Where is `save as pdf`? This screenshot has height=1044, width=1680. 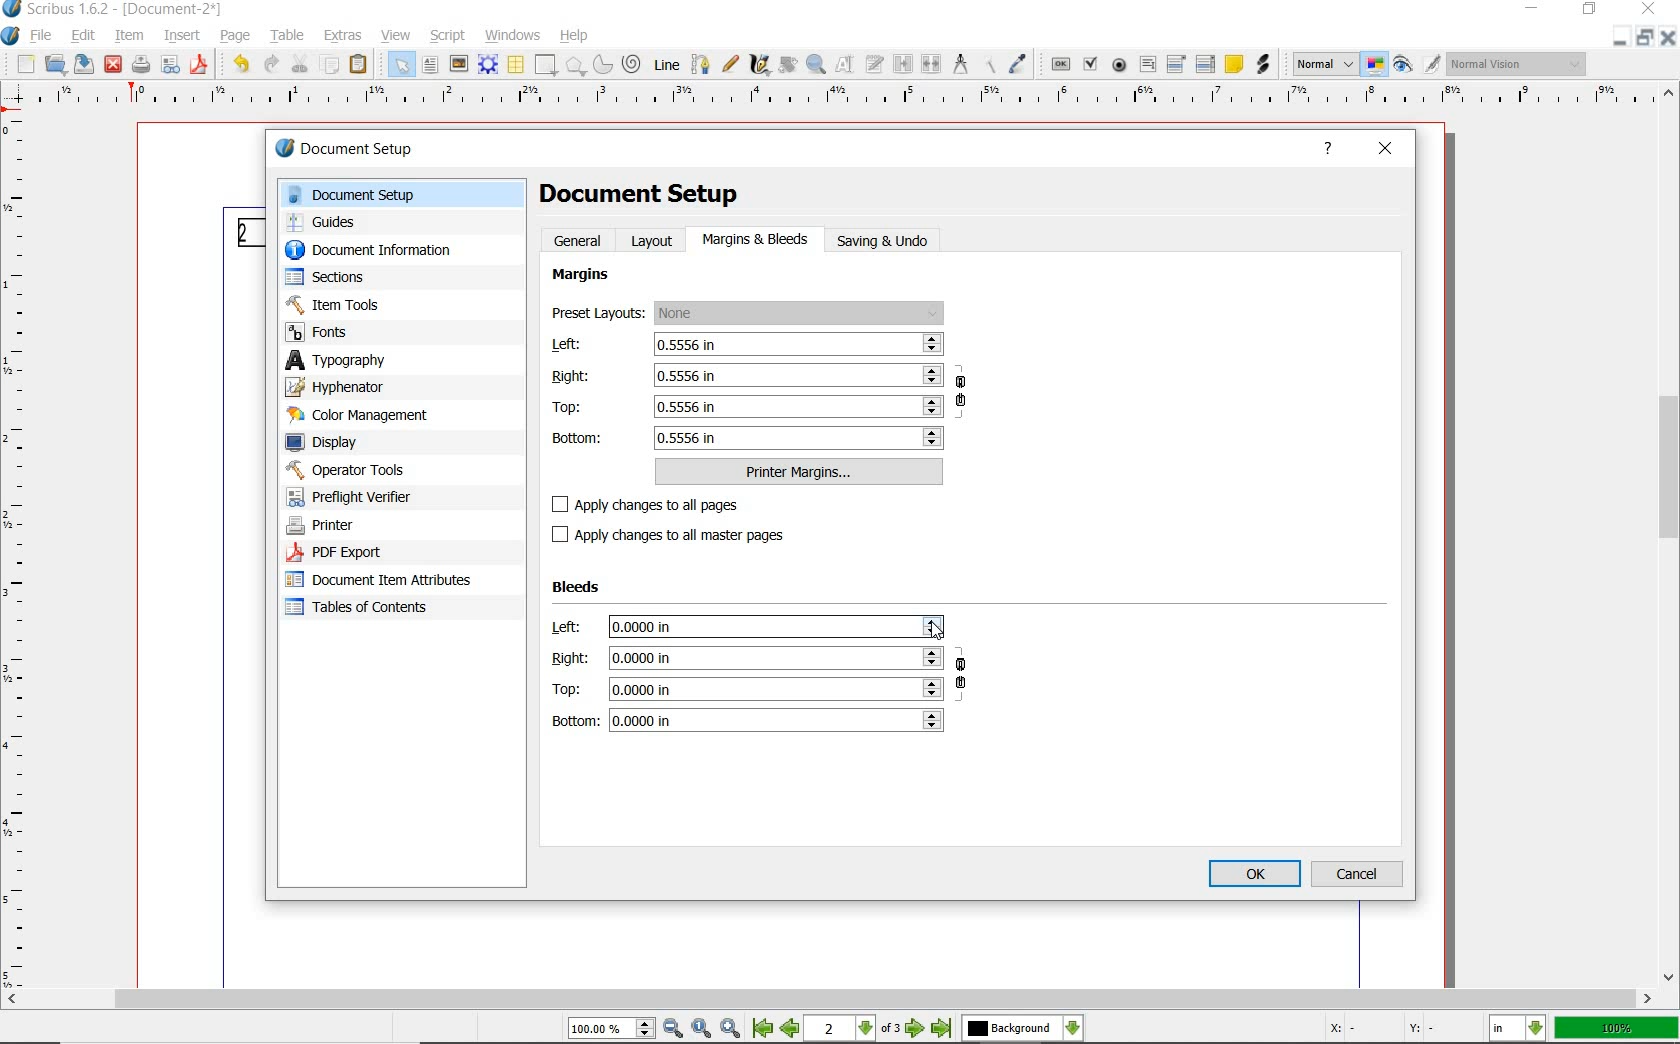 save as pdf is located at coordinates (199, 65).